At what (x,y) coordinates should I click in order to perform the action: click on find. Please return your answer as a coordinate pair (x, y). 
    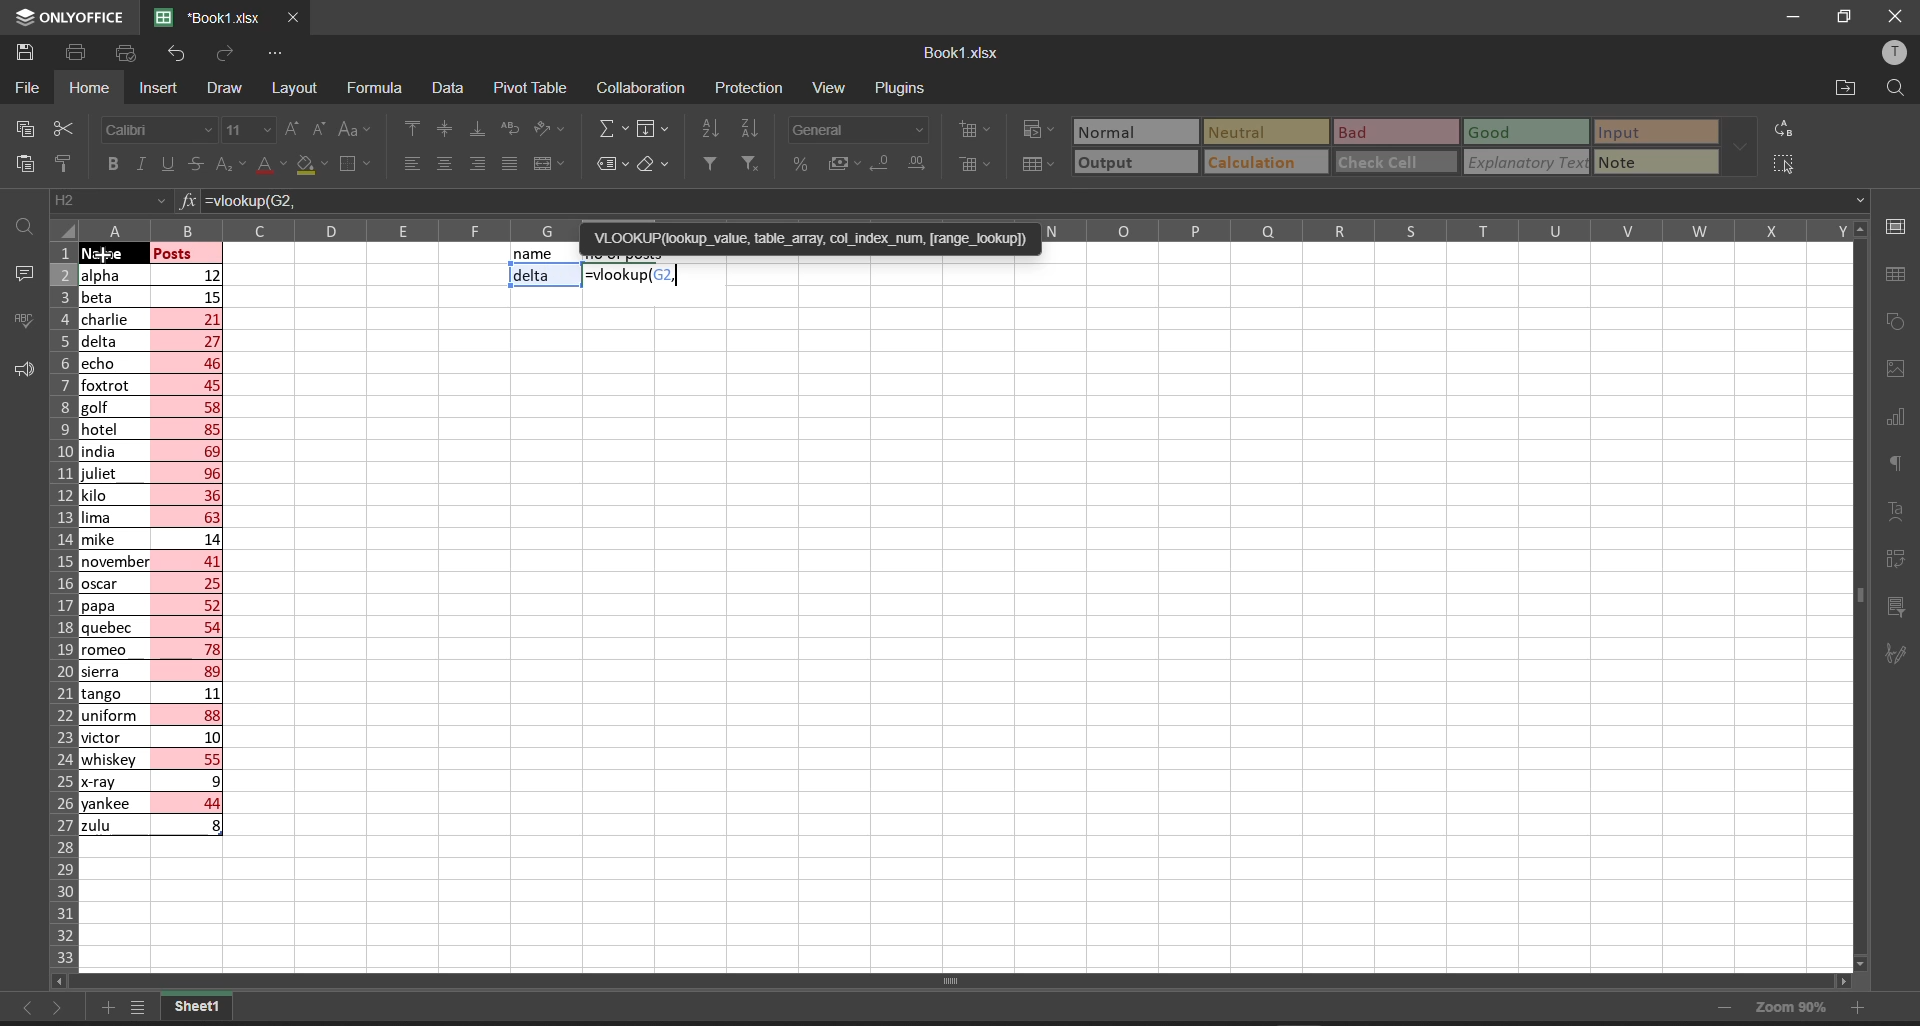
    Looking at the image, I should click on (1898, 87).